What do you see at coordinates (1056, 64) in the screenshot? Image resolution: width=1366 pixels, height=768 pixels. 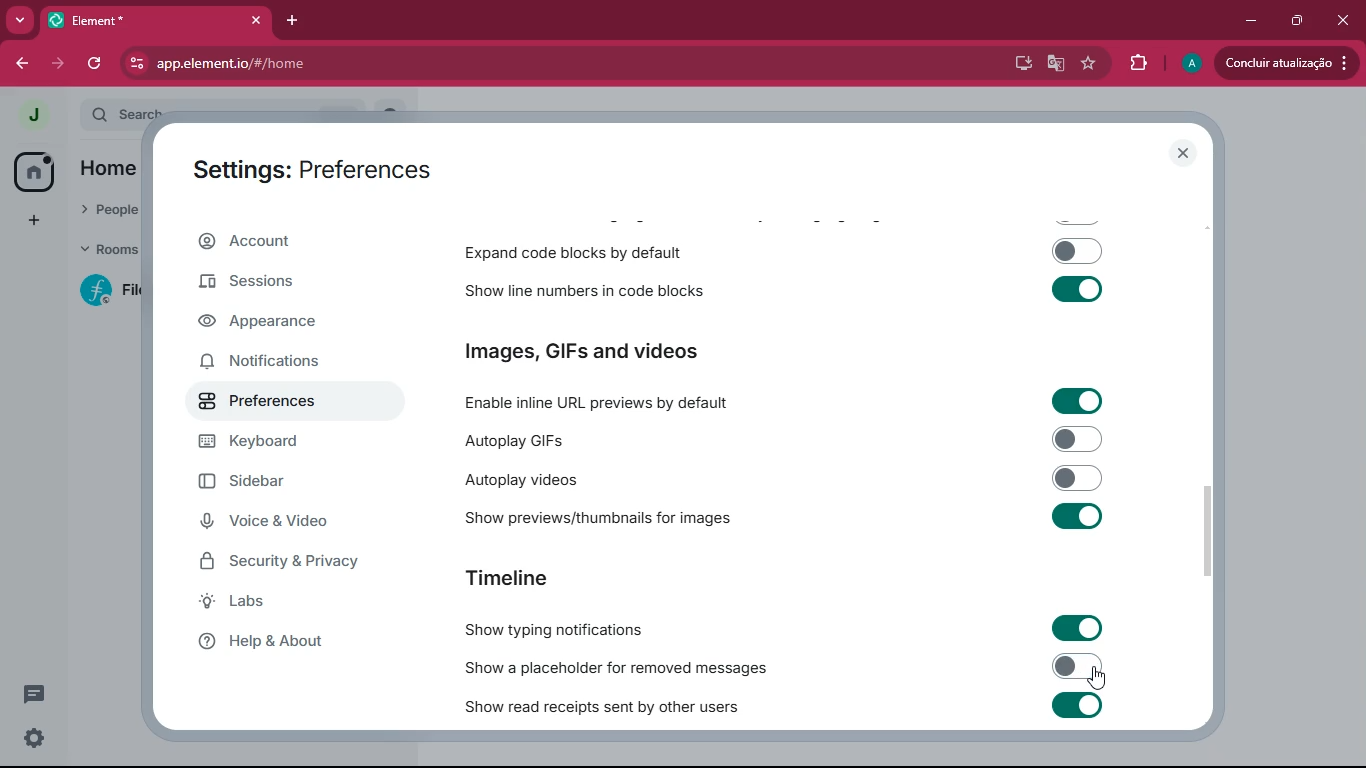 I see `google translate` at bounding box center [1056, 64].